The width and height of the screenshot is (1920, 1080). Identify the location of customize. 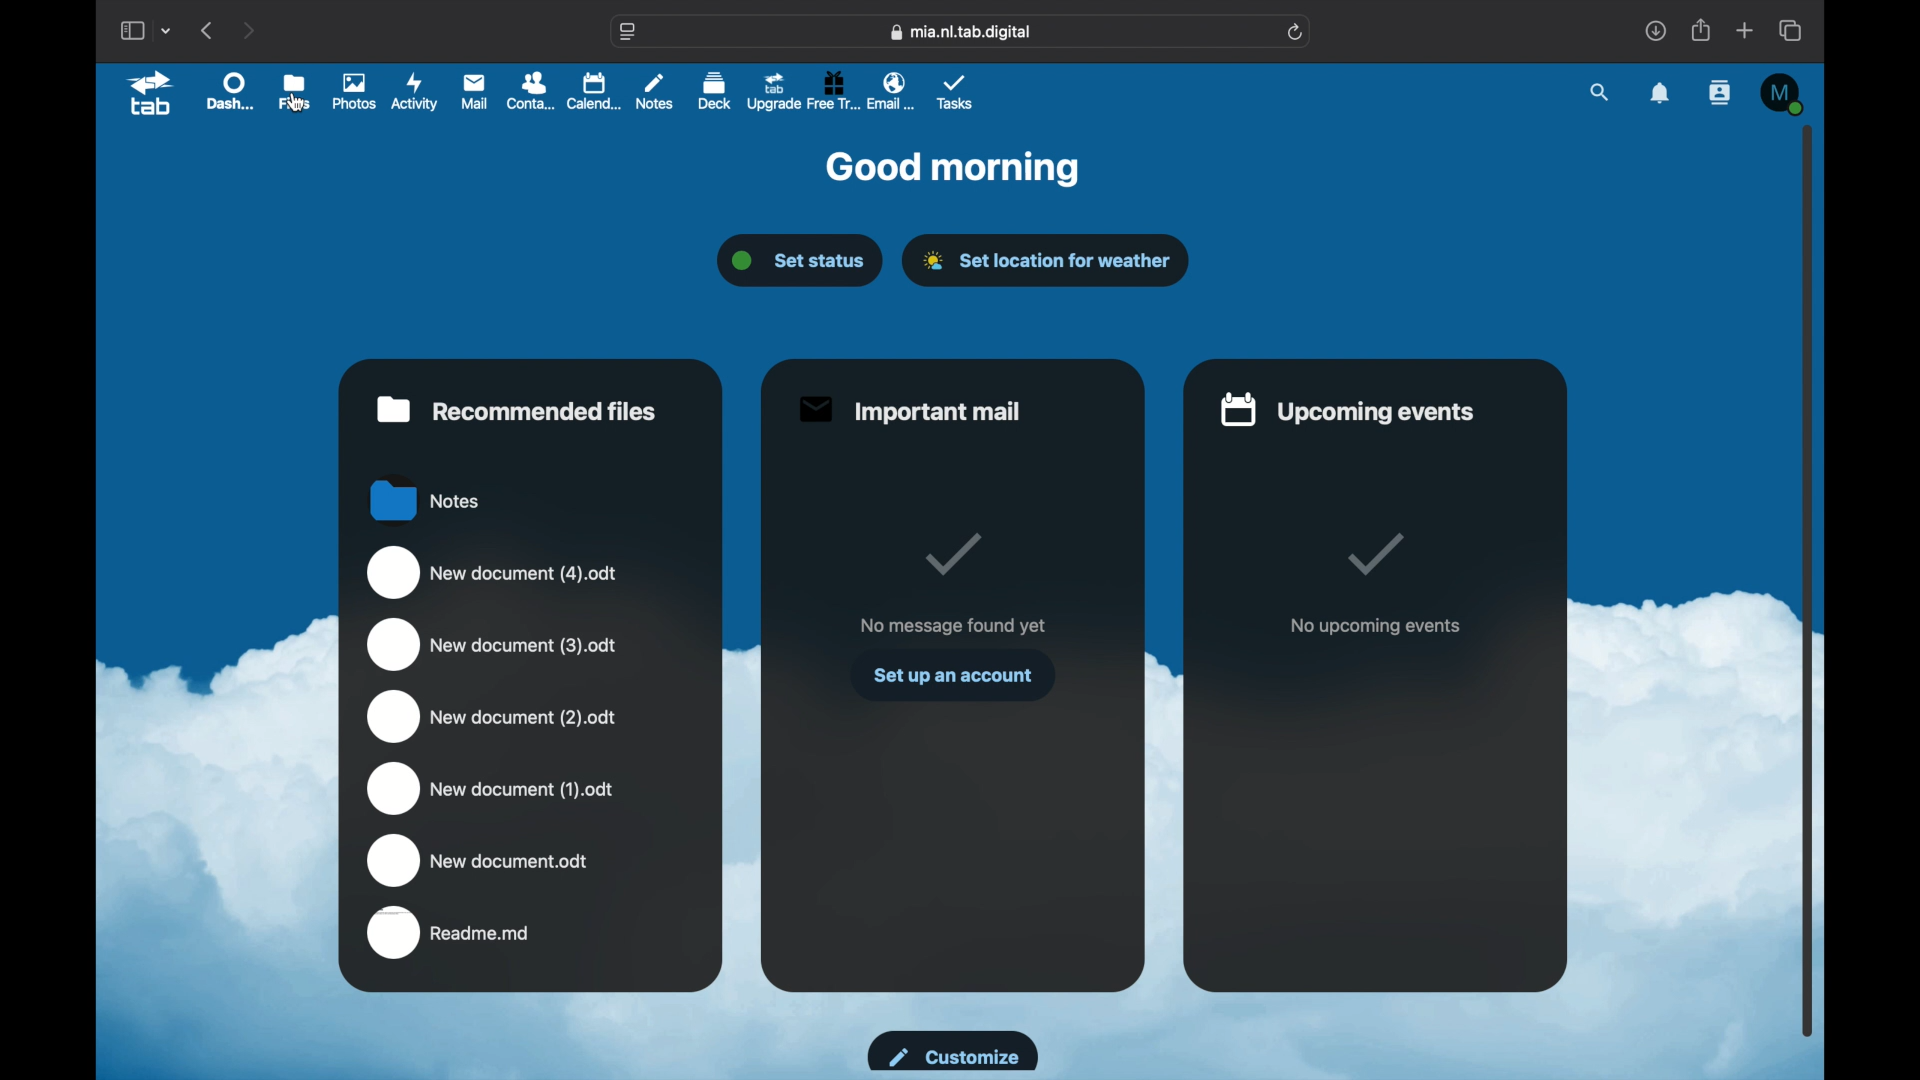
(954, 1052).